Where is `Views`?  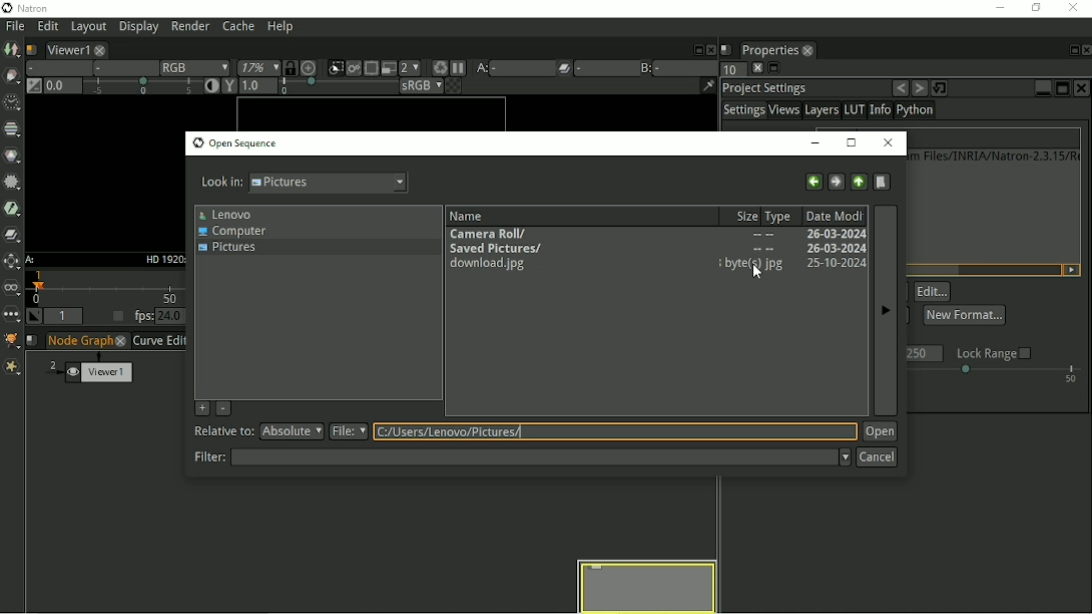
Views is located at coordinates (785, 112).